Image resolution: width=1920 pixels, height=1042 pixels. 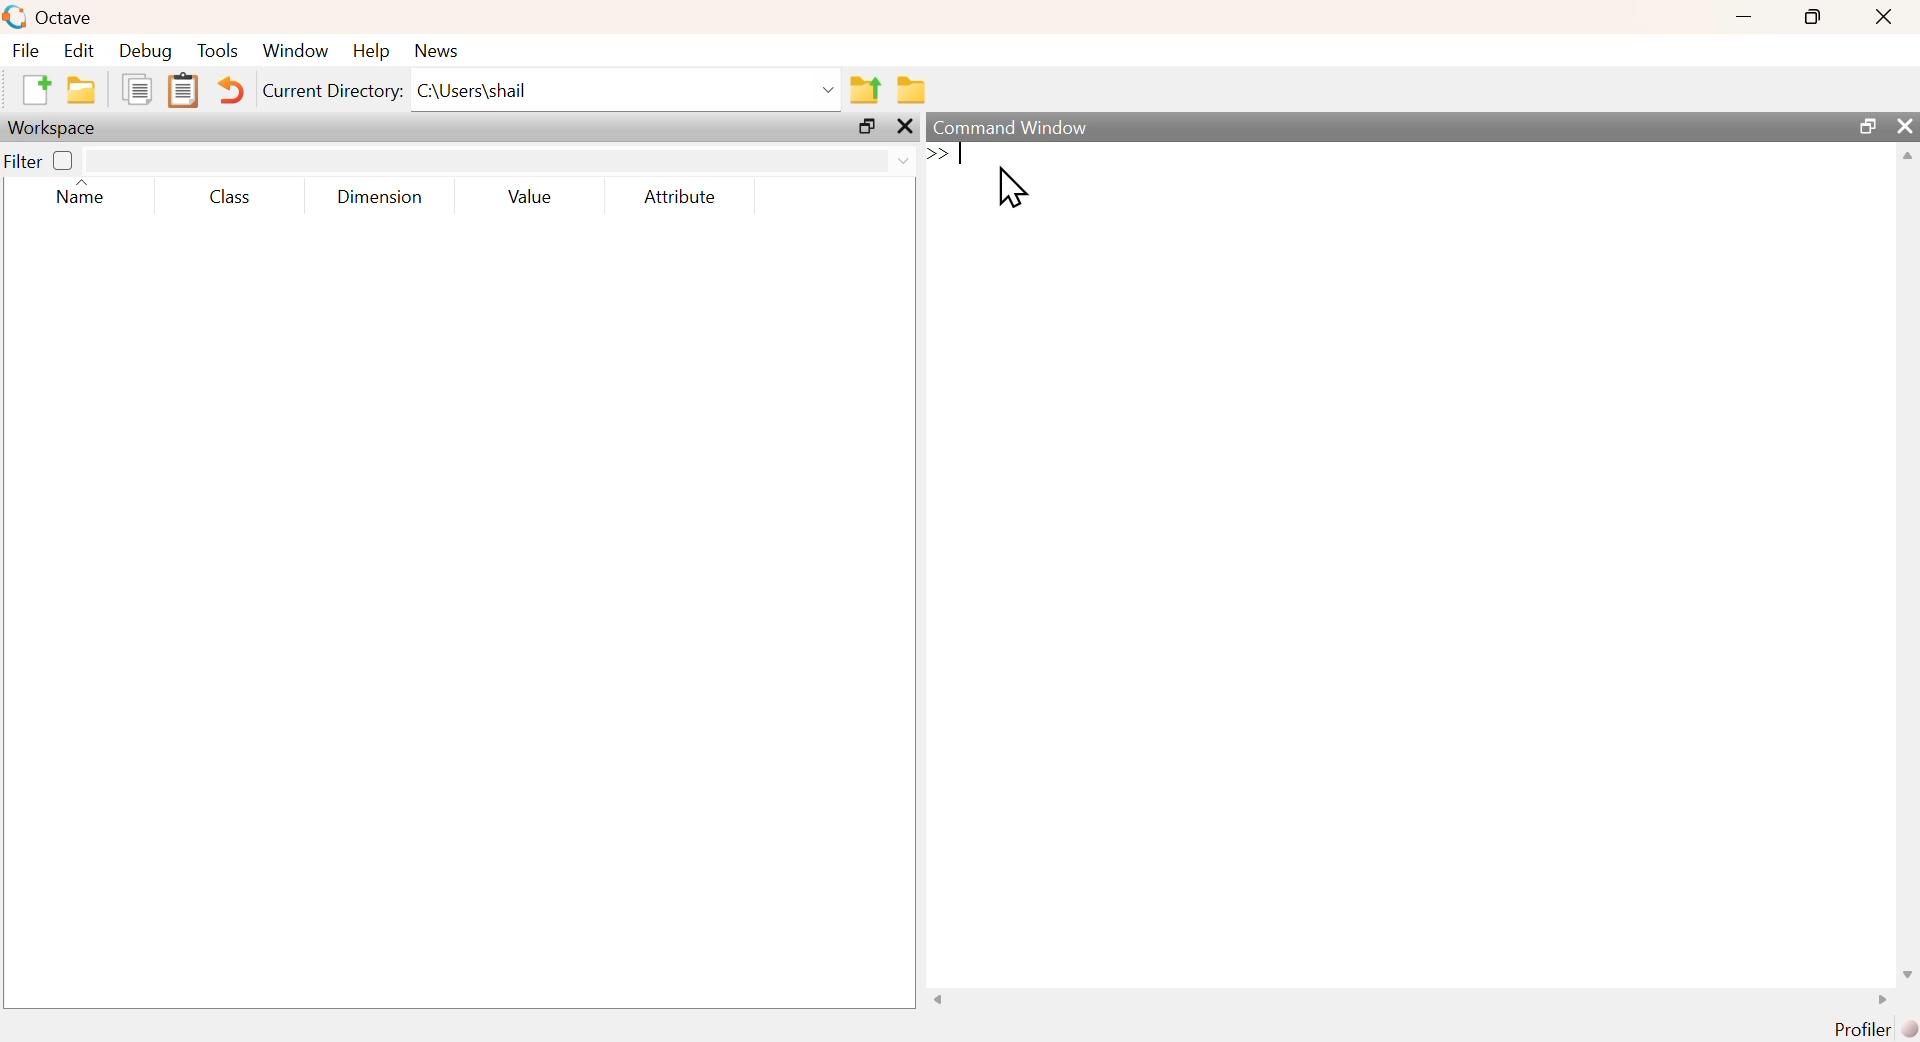 I want to click on Value, so click(x=525, y=196).